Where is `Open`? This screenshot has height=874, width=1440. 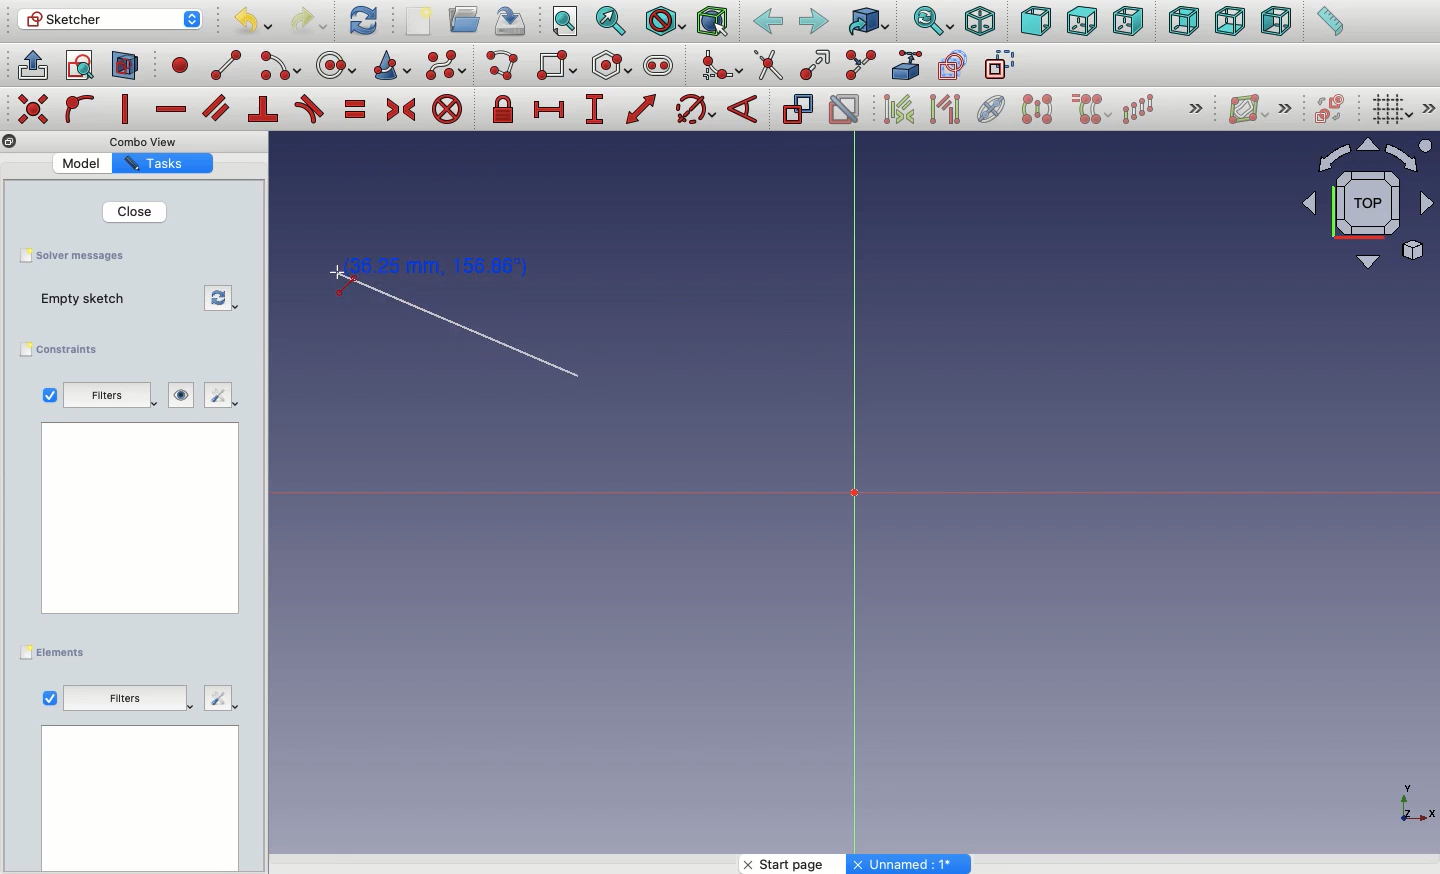
Open is located at coordinates (467, 19).